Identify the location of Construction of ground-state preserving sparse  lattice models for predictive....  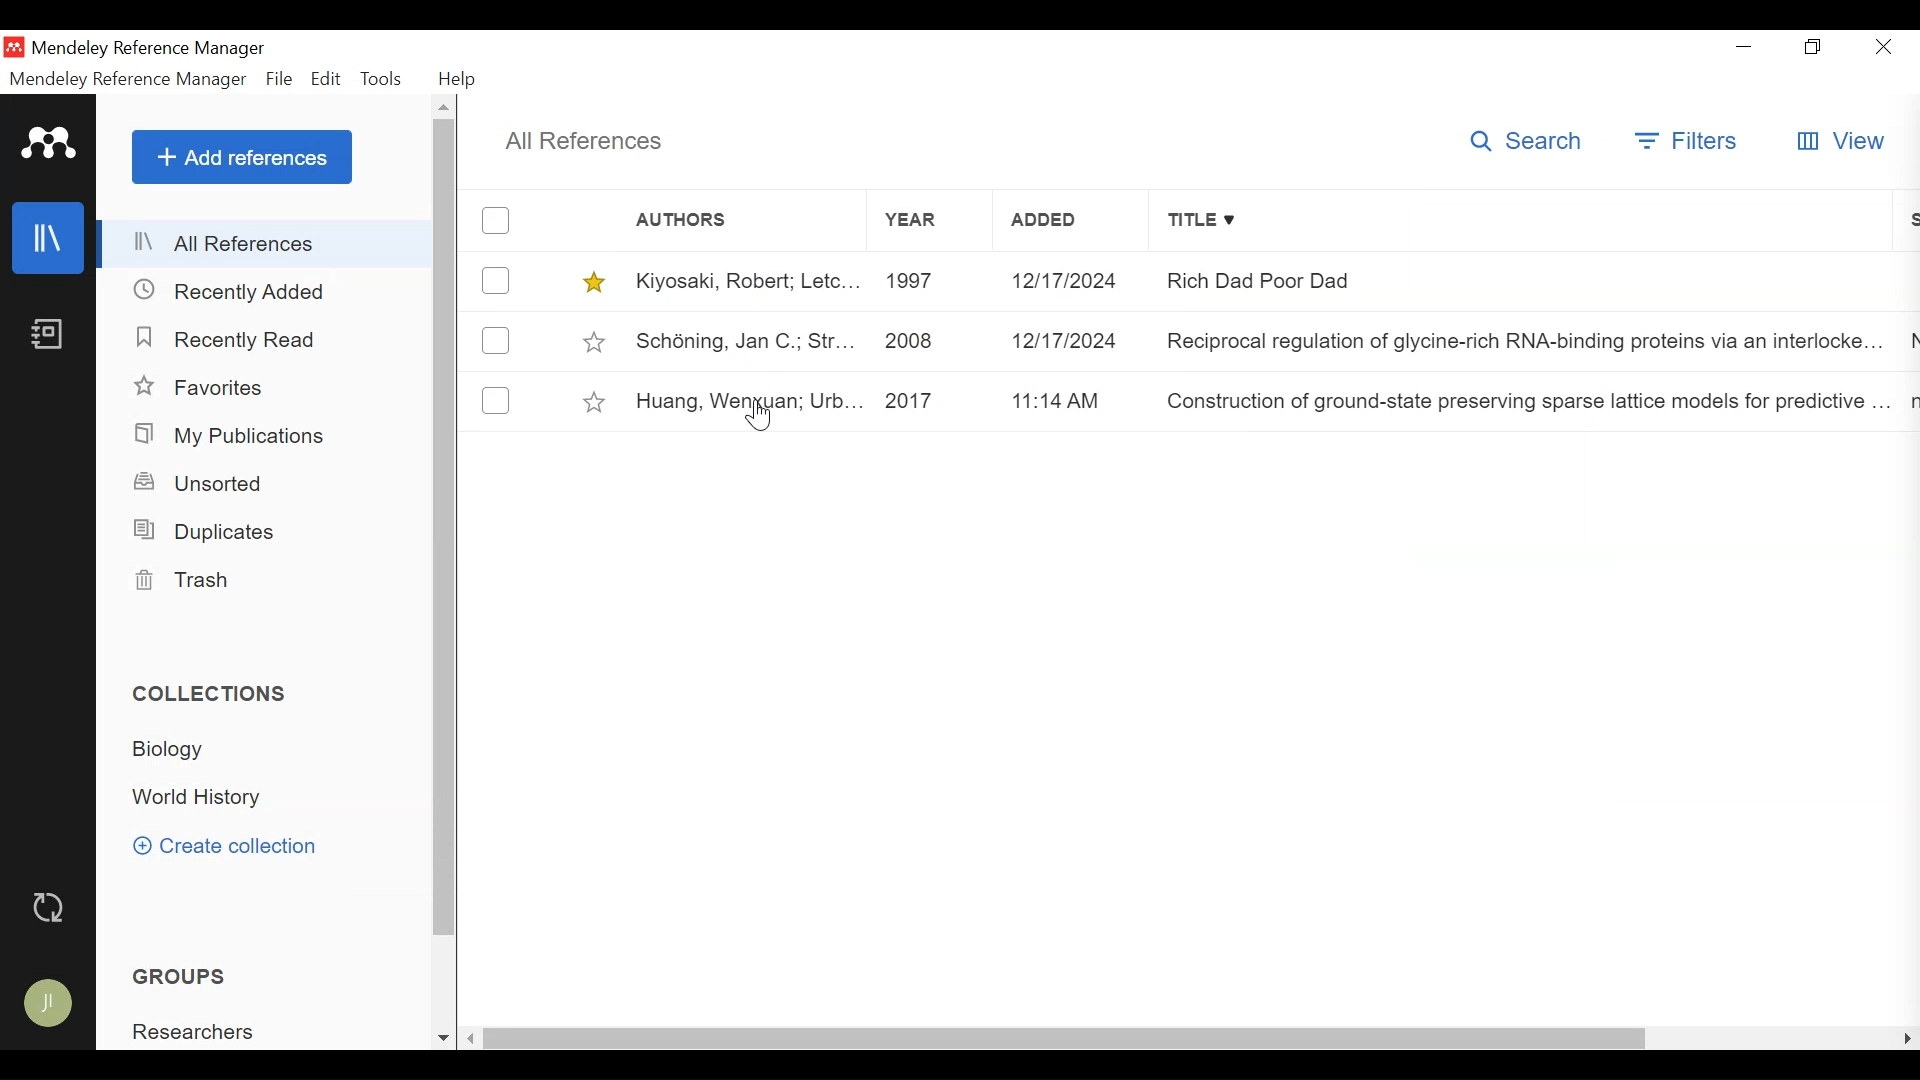
(1529, 403).